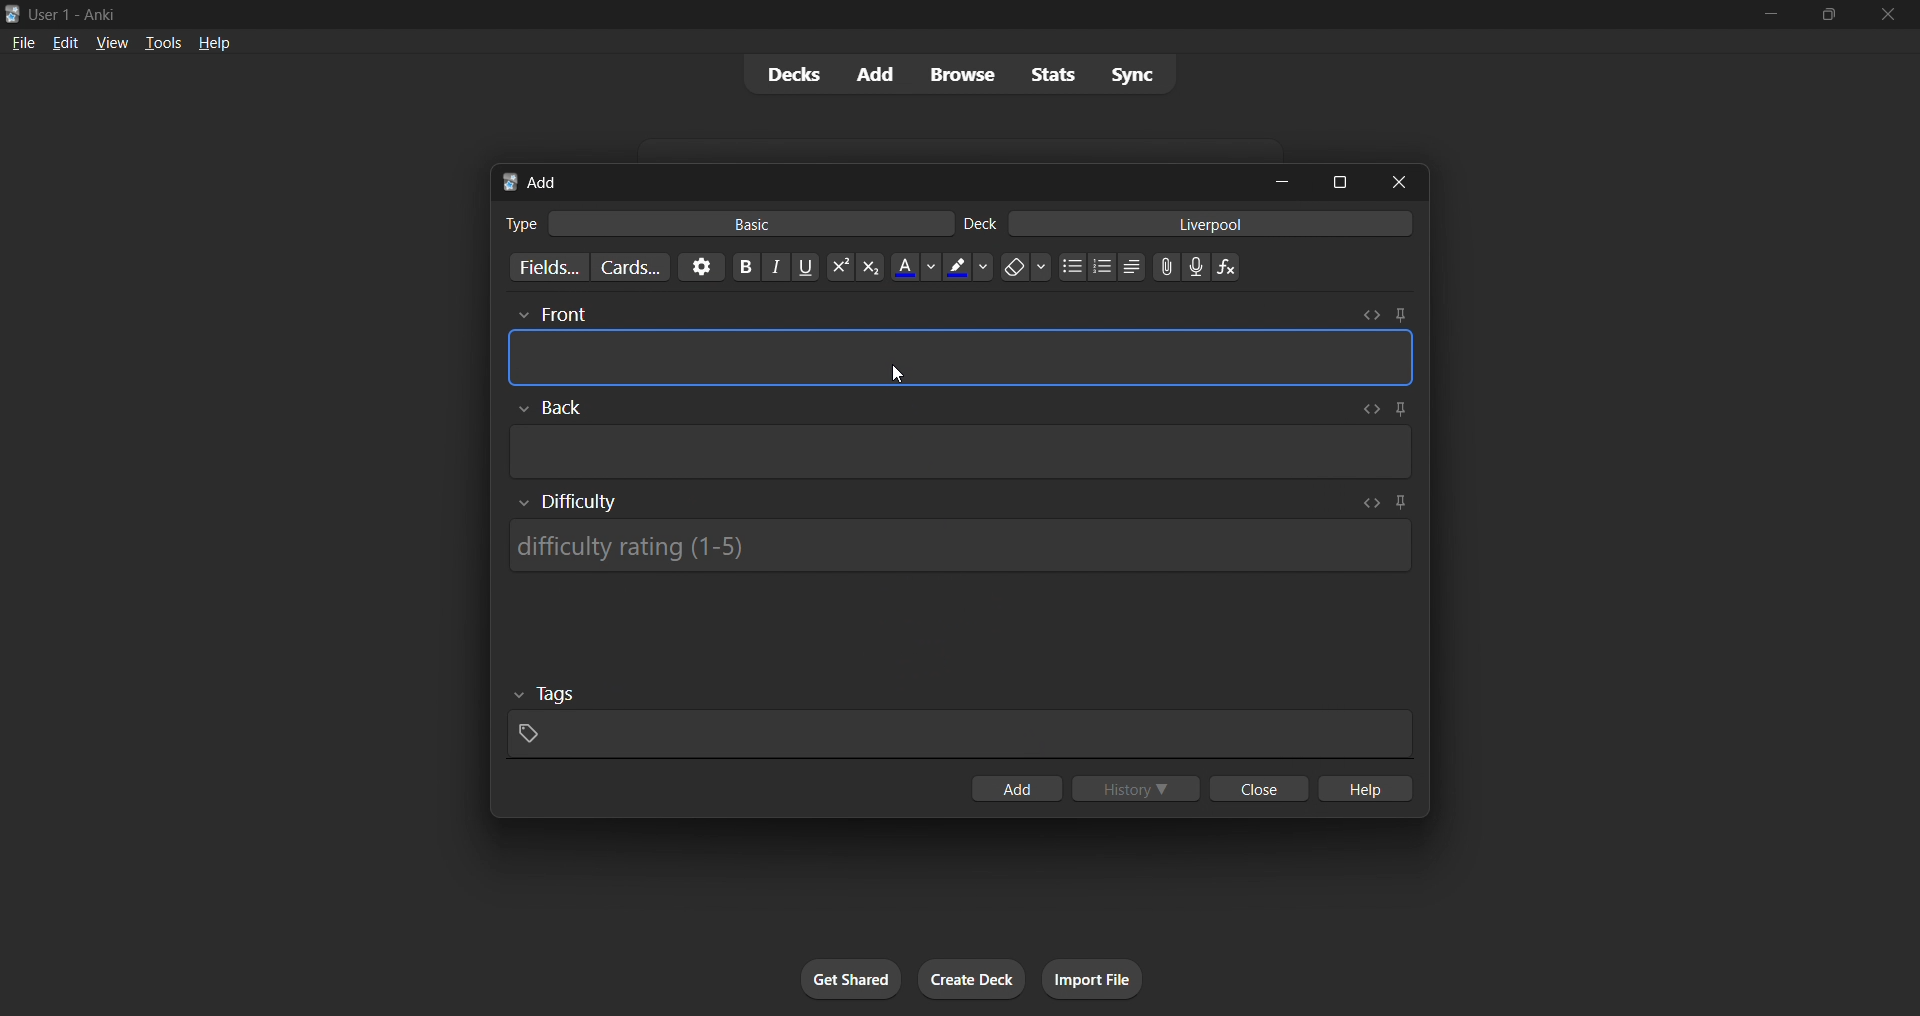  Describe the element at coordinates (1167, 267) in the screenshot. I see `Upload file` at that location.